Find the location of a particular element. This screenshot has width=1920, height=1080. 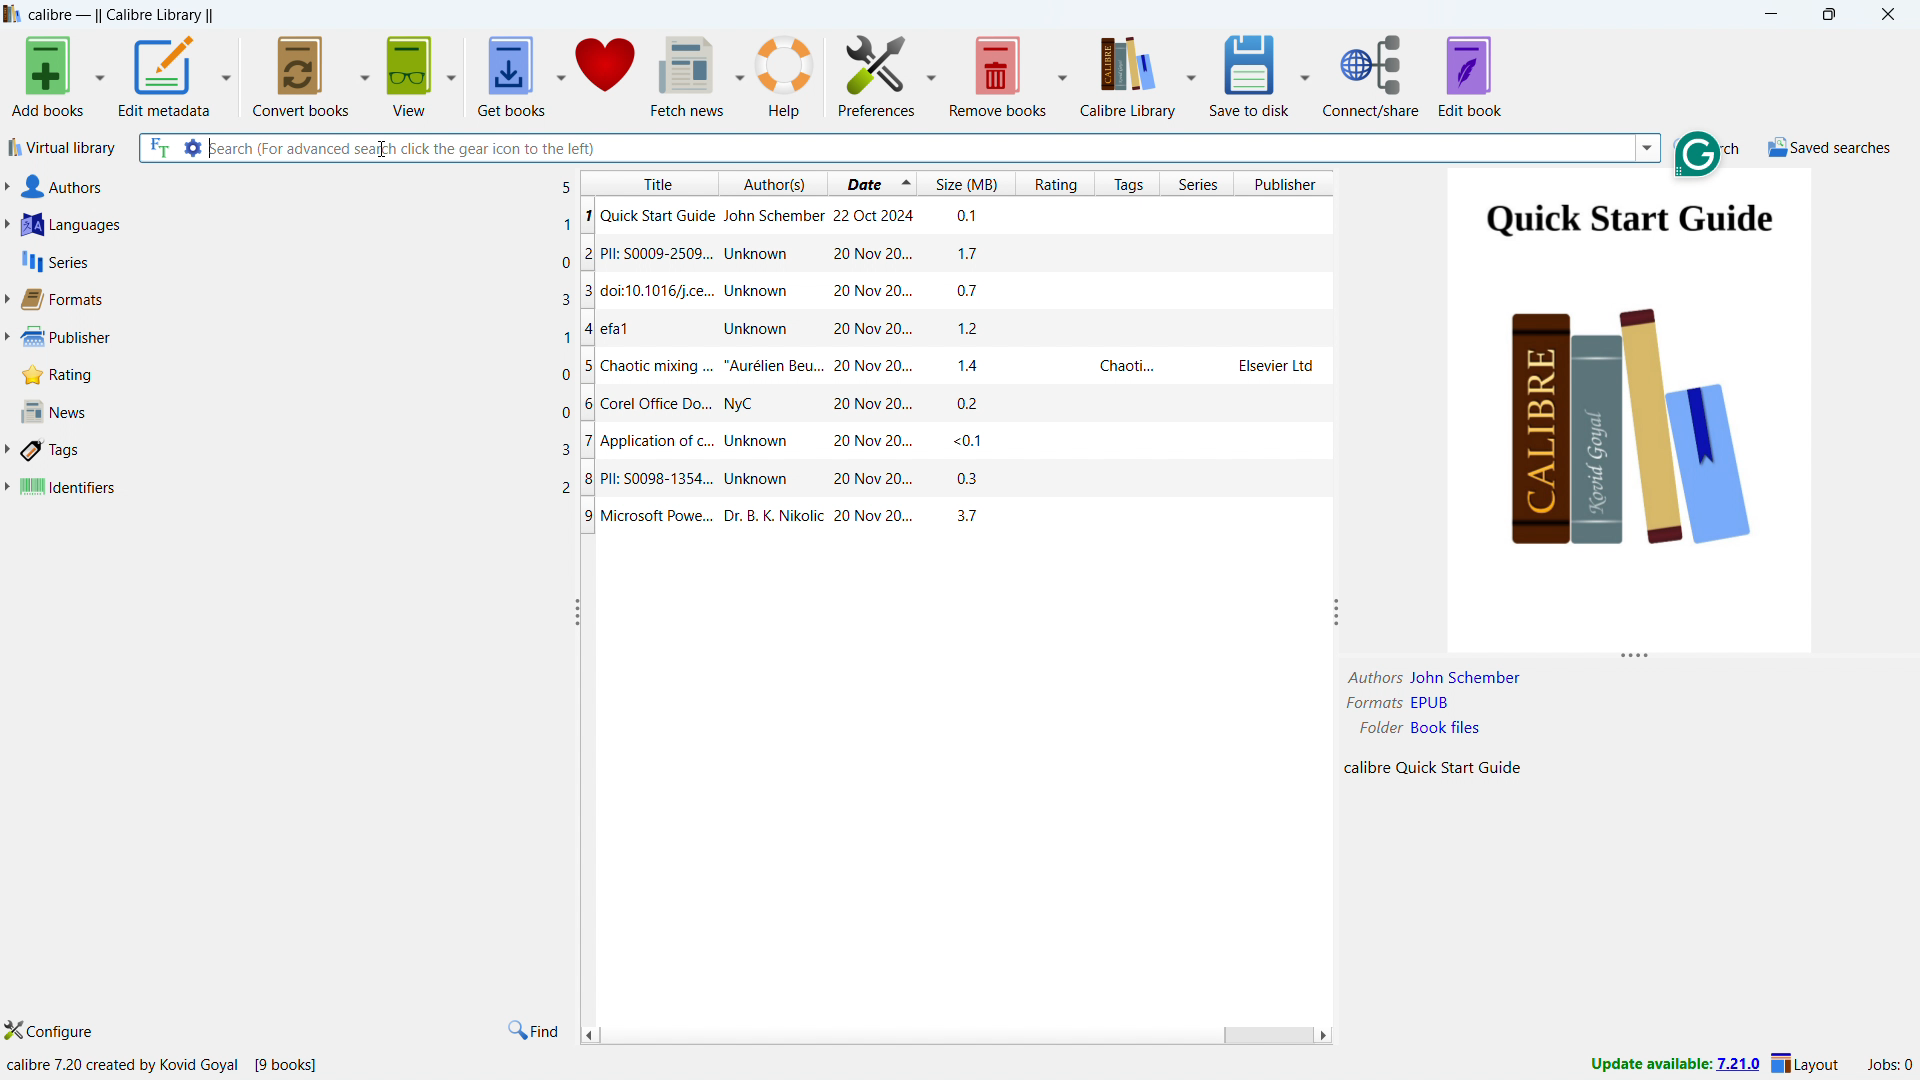

PII: S0098-1354... is located at coordinates (943, 482).